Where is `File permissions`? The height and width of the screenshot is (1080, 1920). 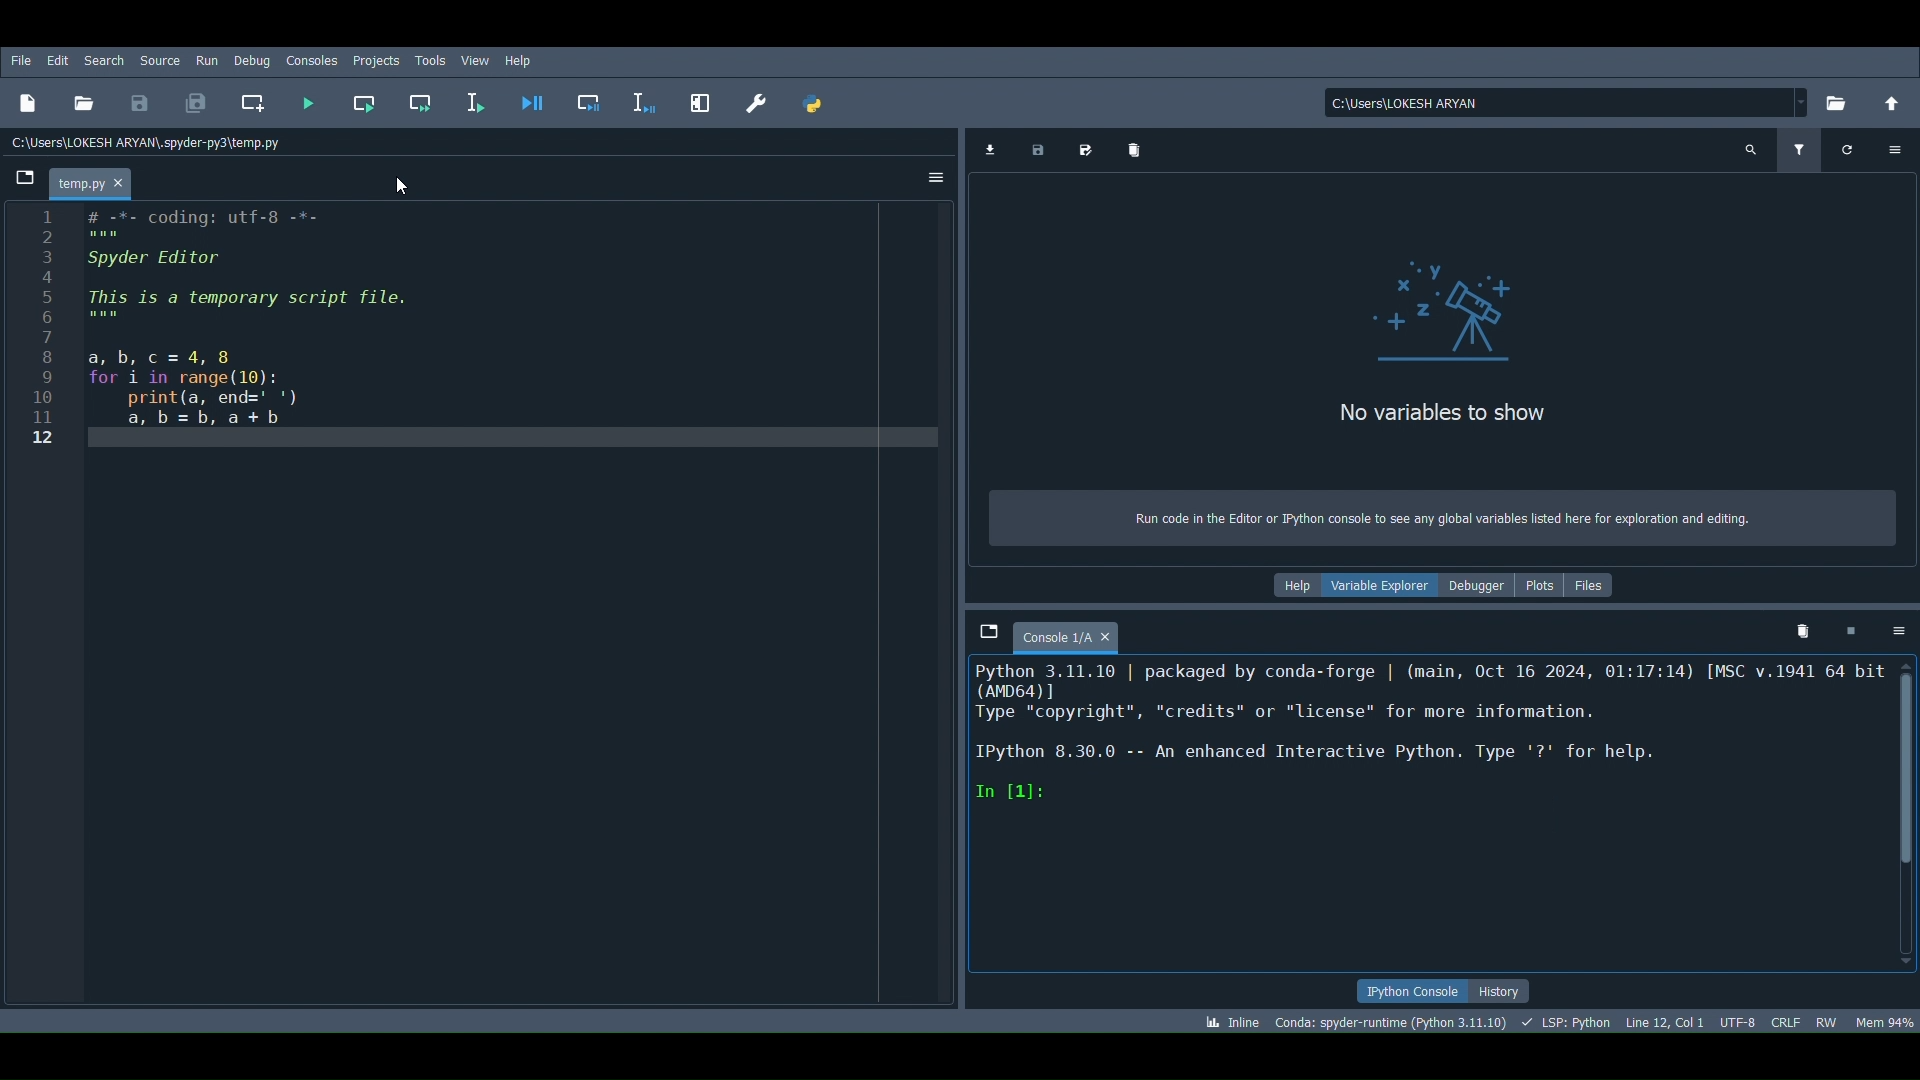 File permissions is located at coordinates (1825, 1020).